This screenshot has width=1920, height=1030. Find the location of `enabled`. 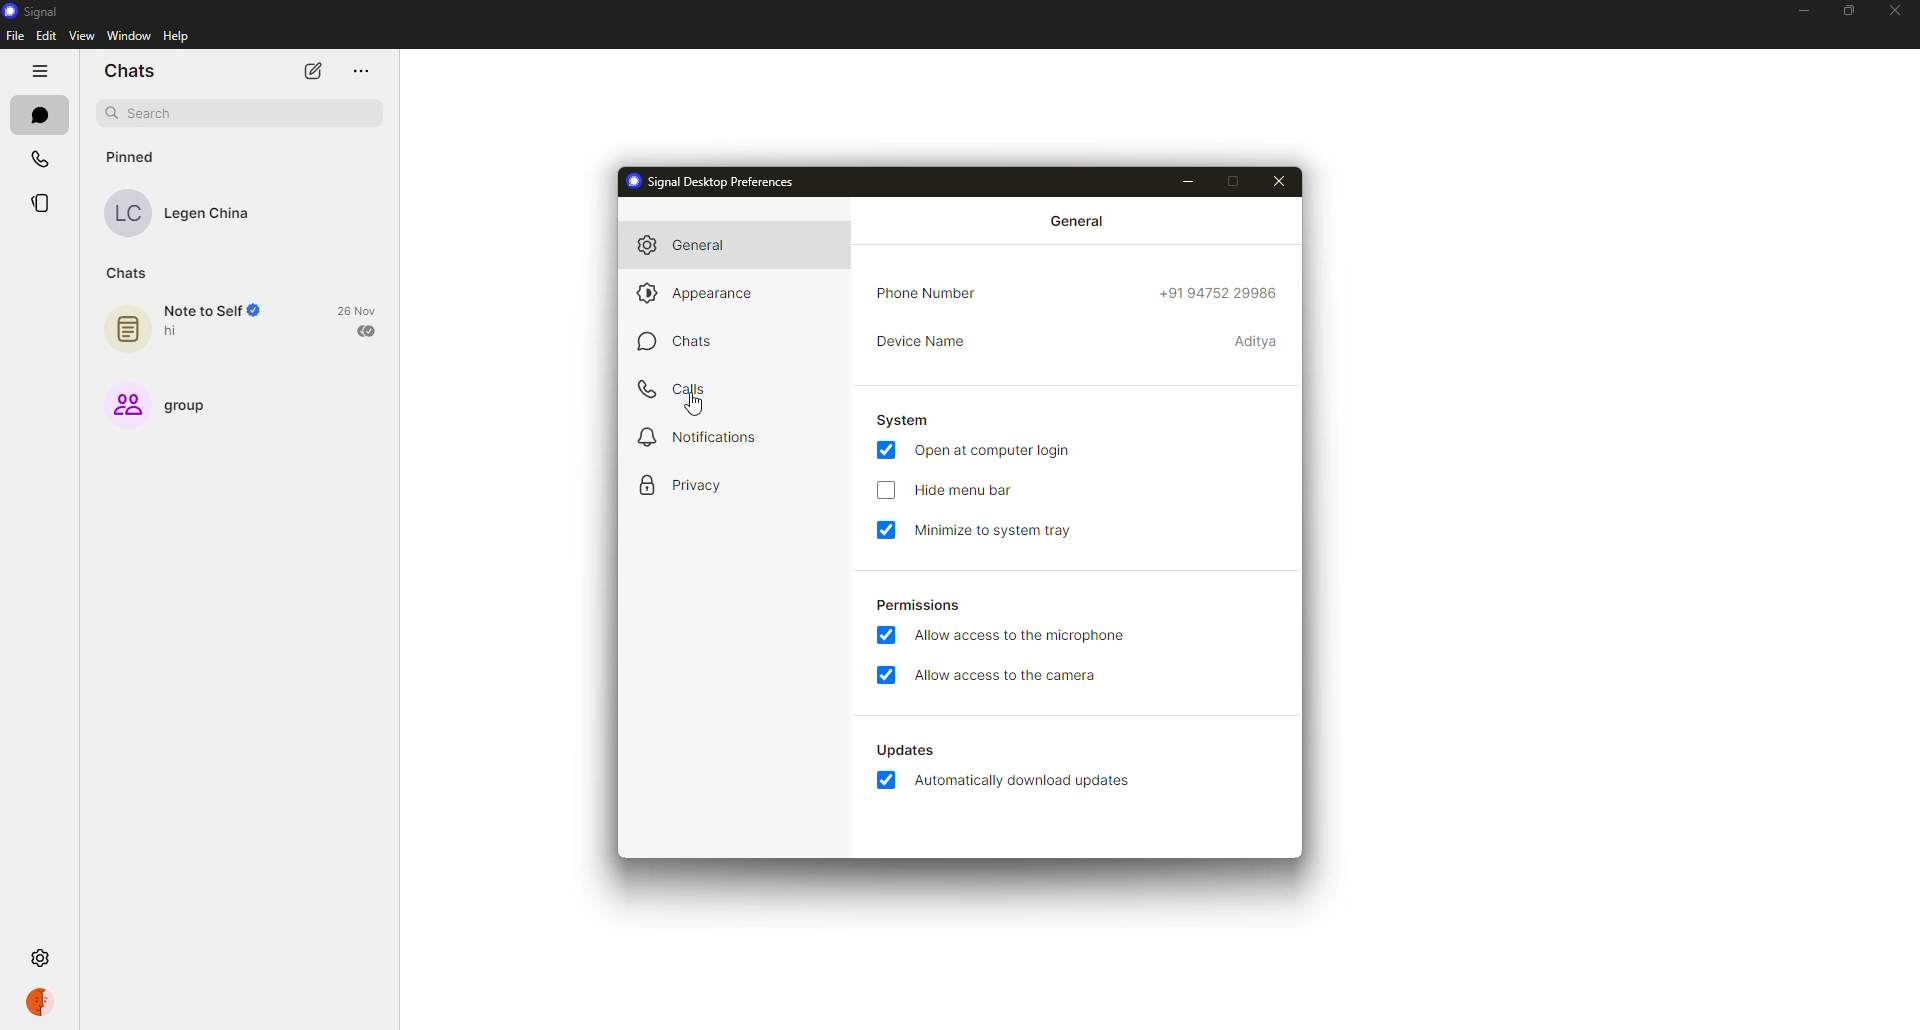

enabled is located at coordinates (888, 778).